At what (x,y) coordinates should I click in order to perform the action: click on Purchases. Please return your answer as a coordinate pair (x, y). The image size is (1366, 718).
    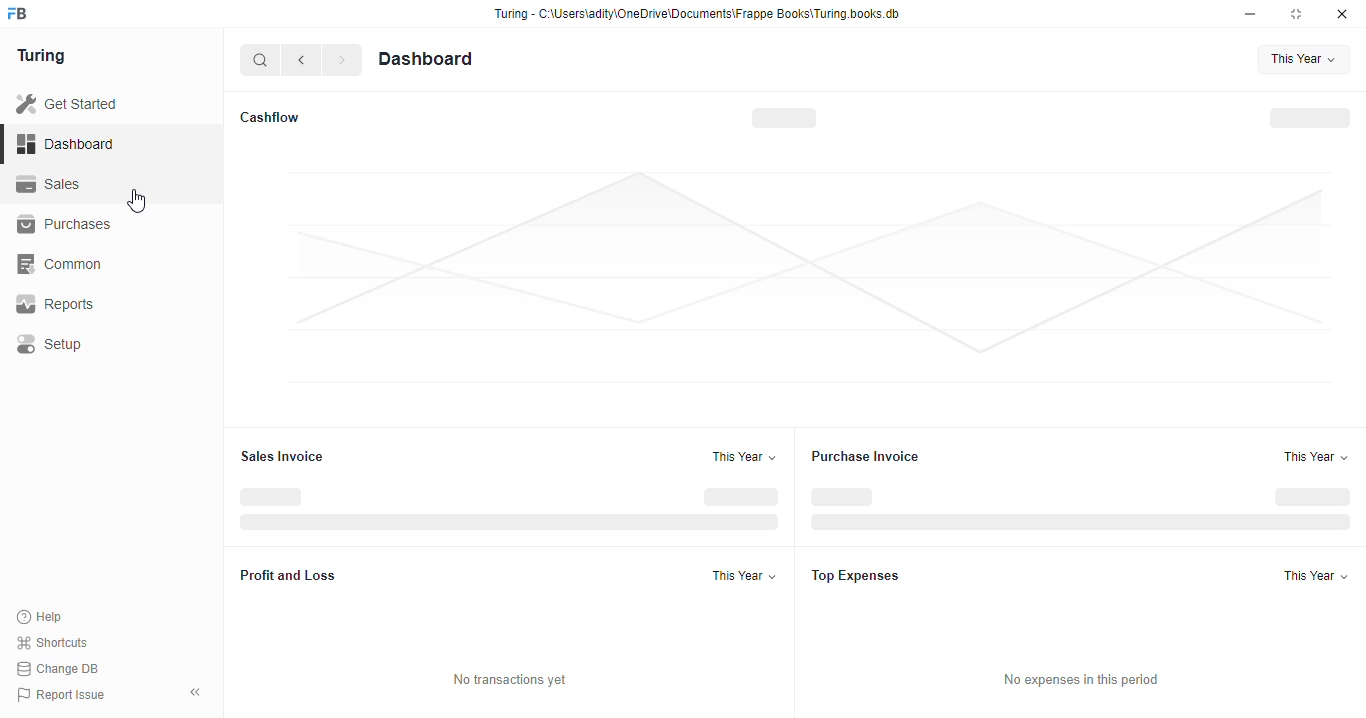
    Looking at the image, I should click on (104, 226).